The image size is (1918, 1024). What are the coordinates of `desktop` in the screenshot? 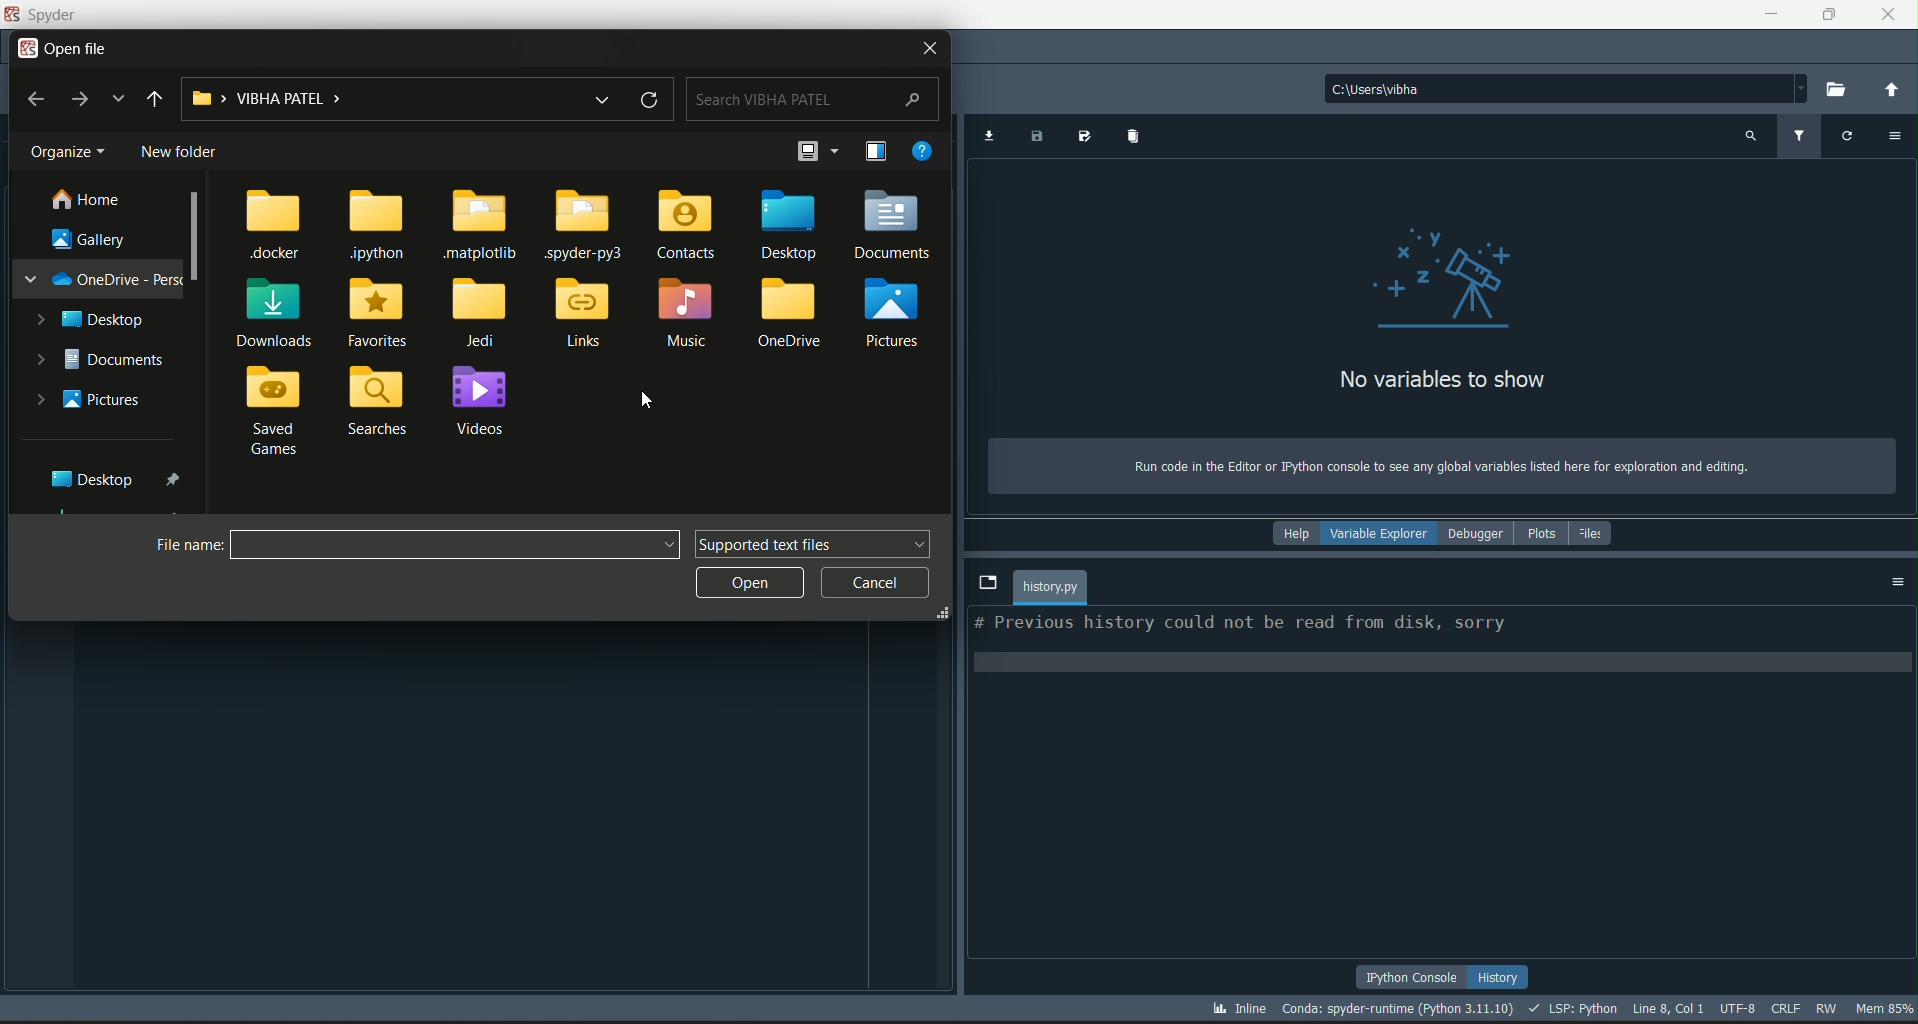 It's located at (787, 223).